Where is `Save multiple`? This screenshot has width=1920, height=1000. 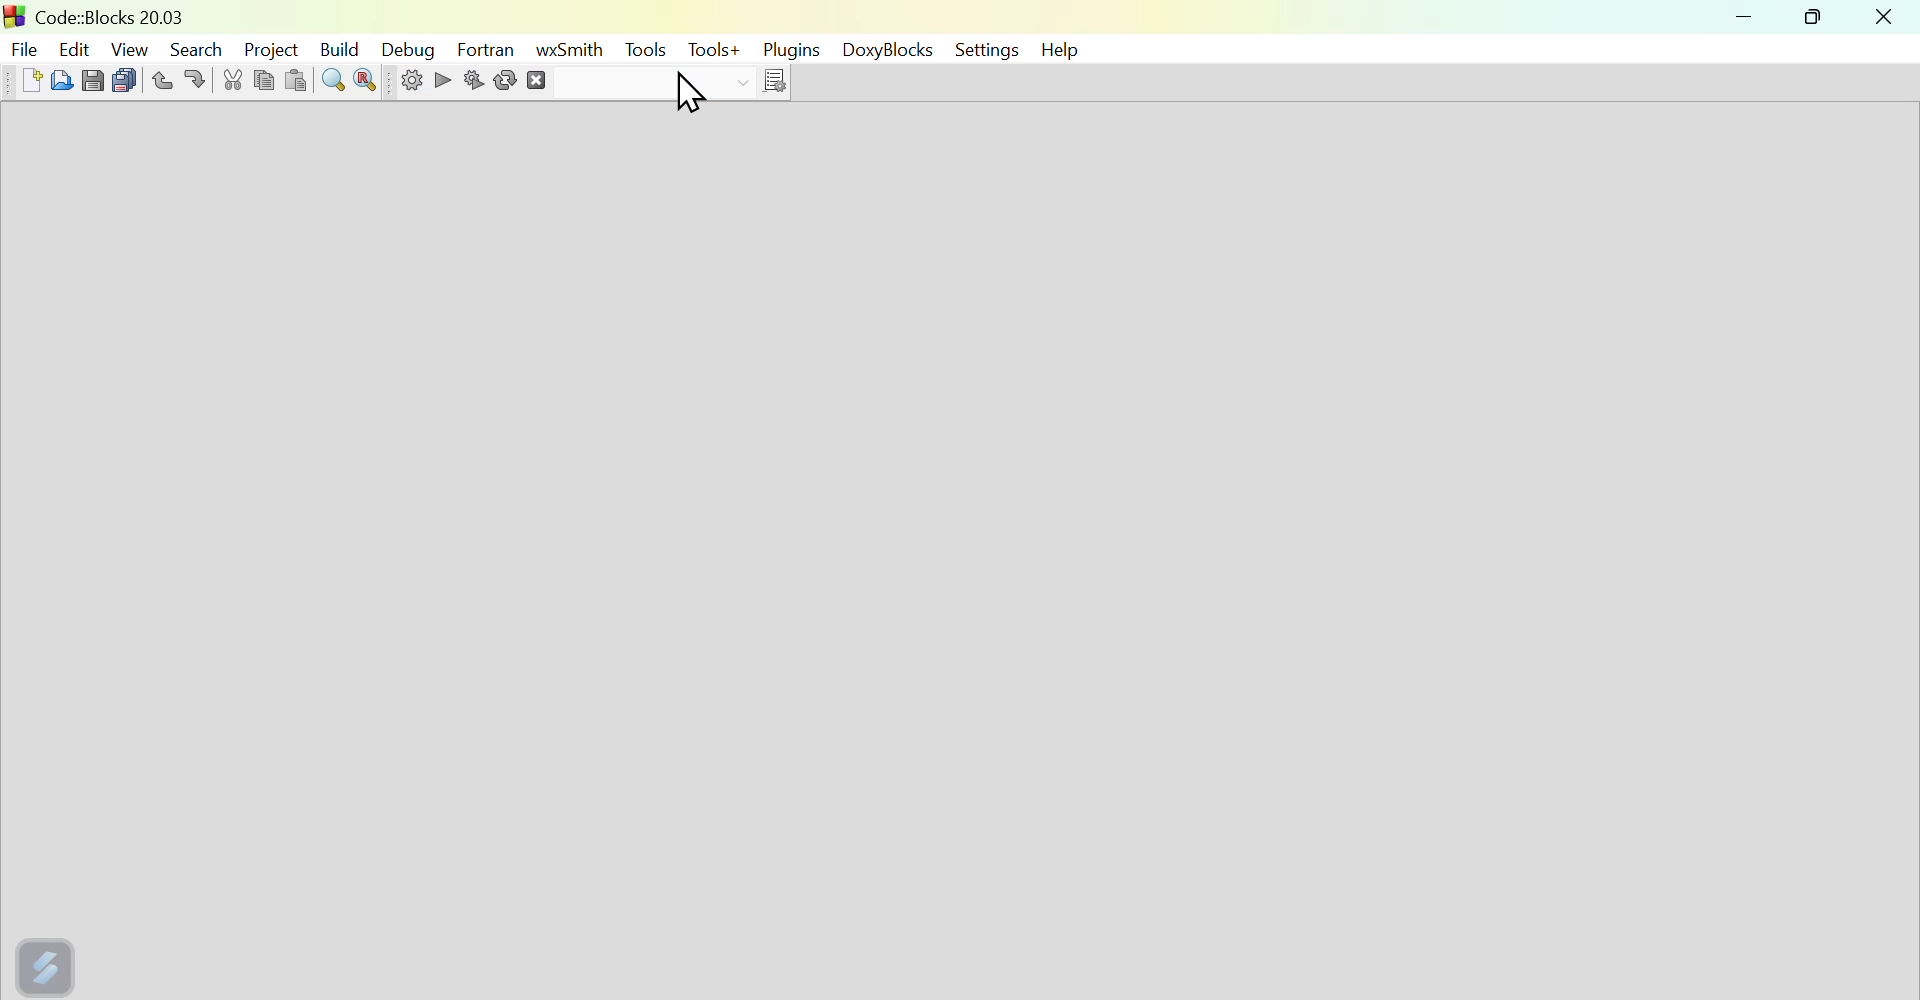
Save multiple is located at coordinates (124, 77).